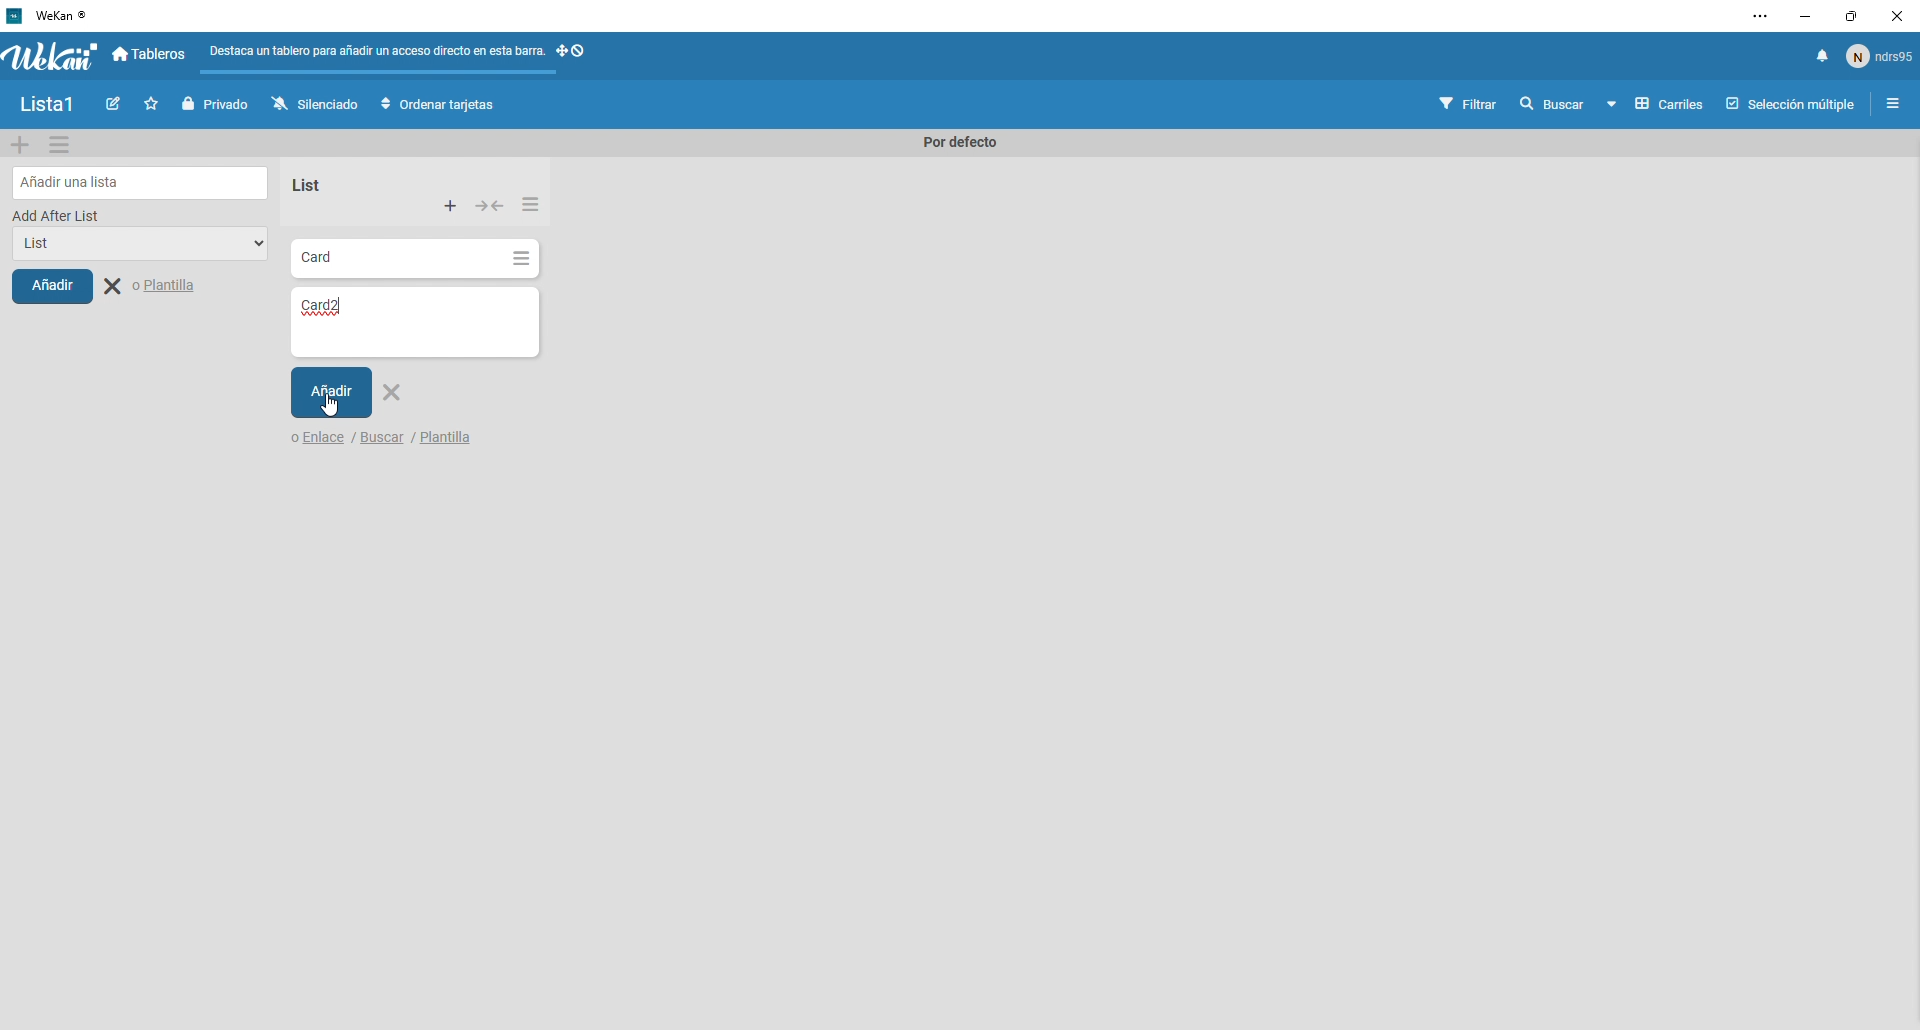  What do you see at coordinates (303, 185) in the screenshot?
I see `List` at bounding box center [303, 185].